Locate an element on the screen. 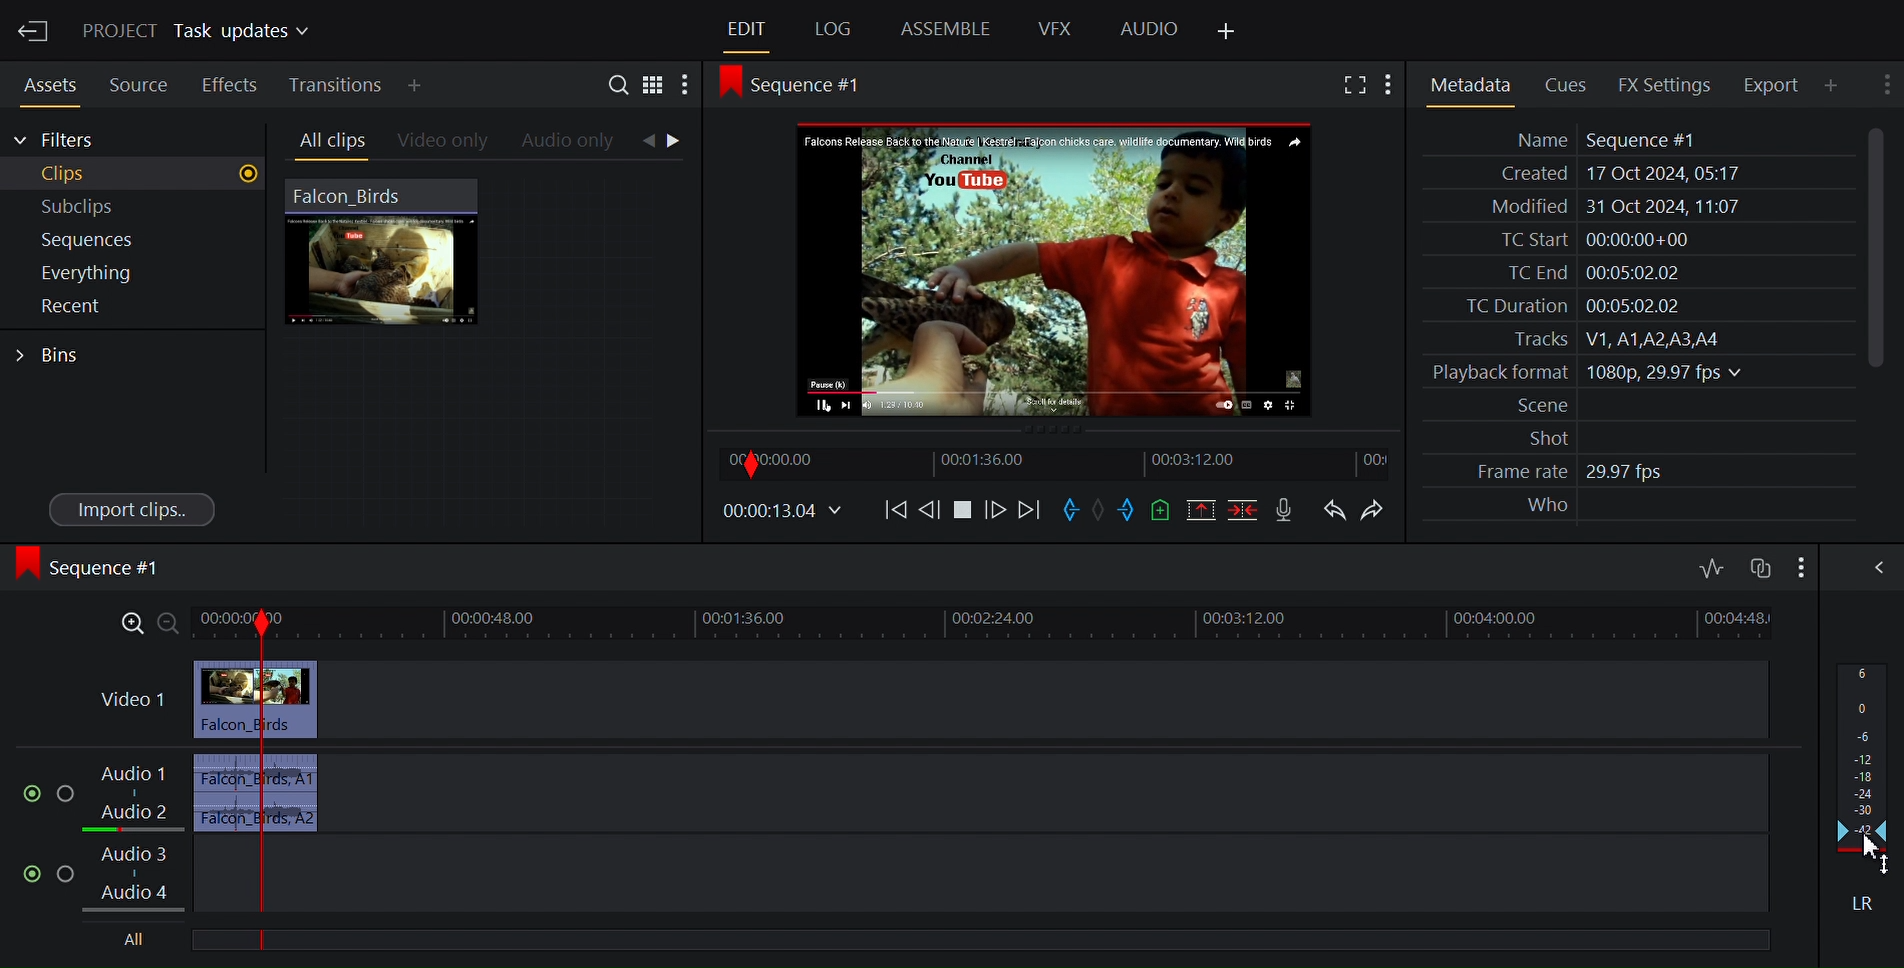 Image resolution: width=1904 pixels, height=968 pixels. Nudge one frame forward is located at coordinates (997, 510).